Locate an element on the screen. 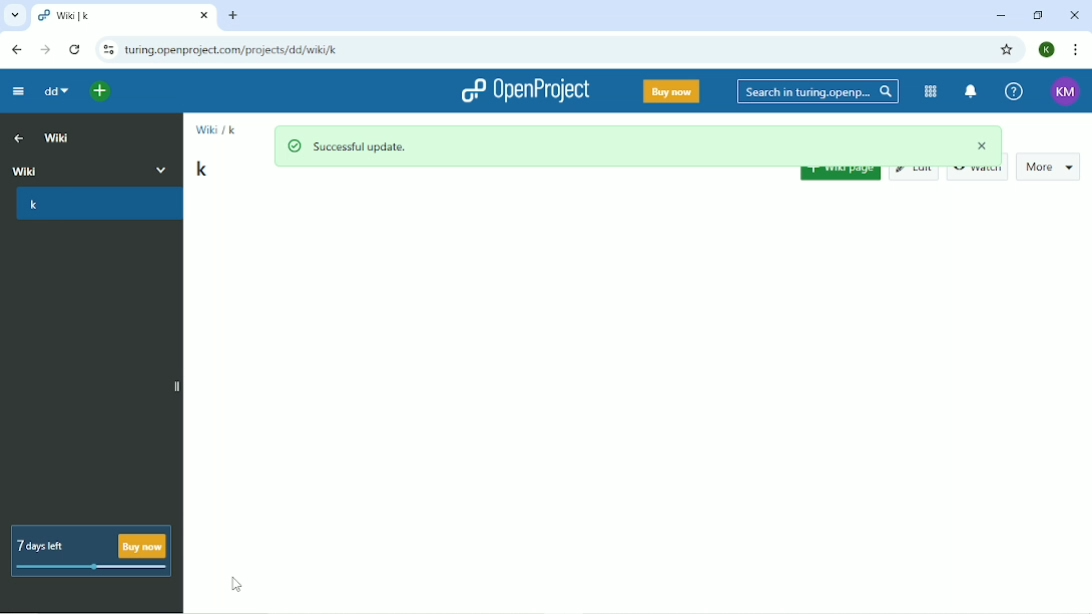 The height and width of the screenshot is (614, 1092). Edit is located at coordinates (913, 170).